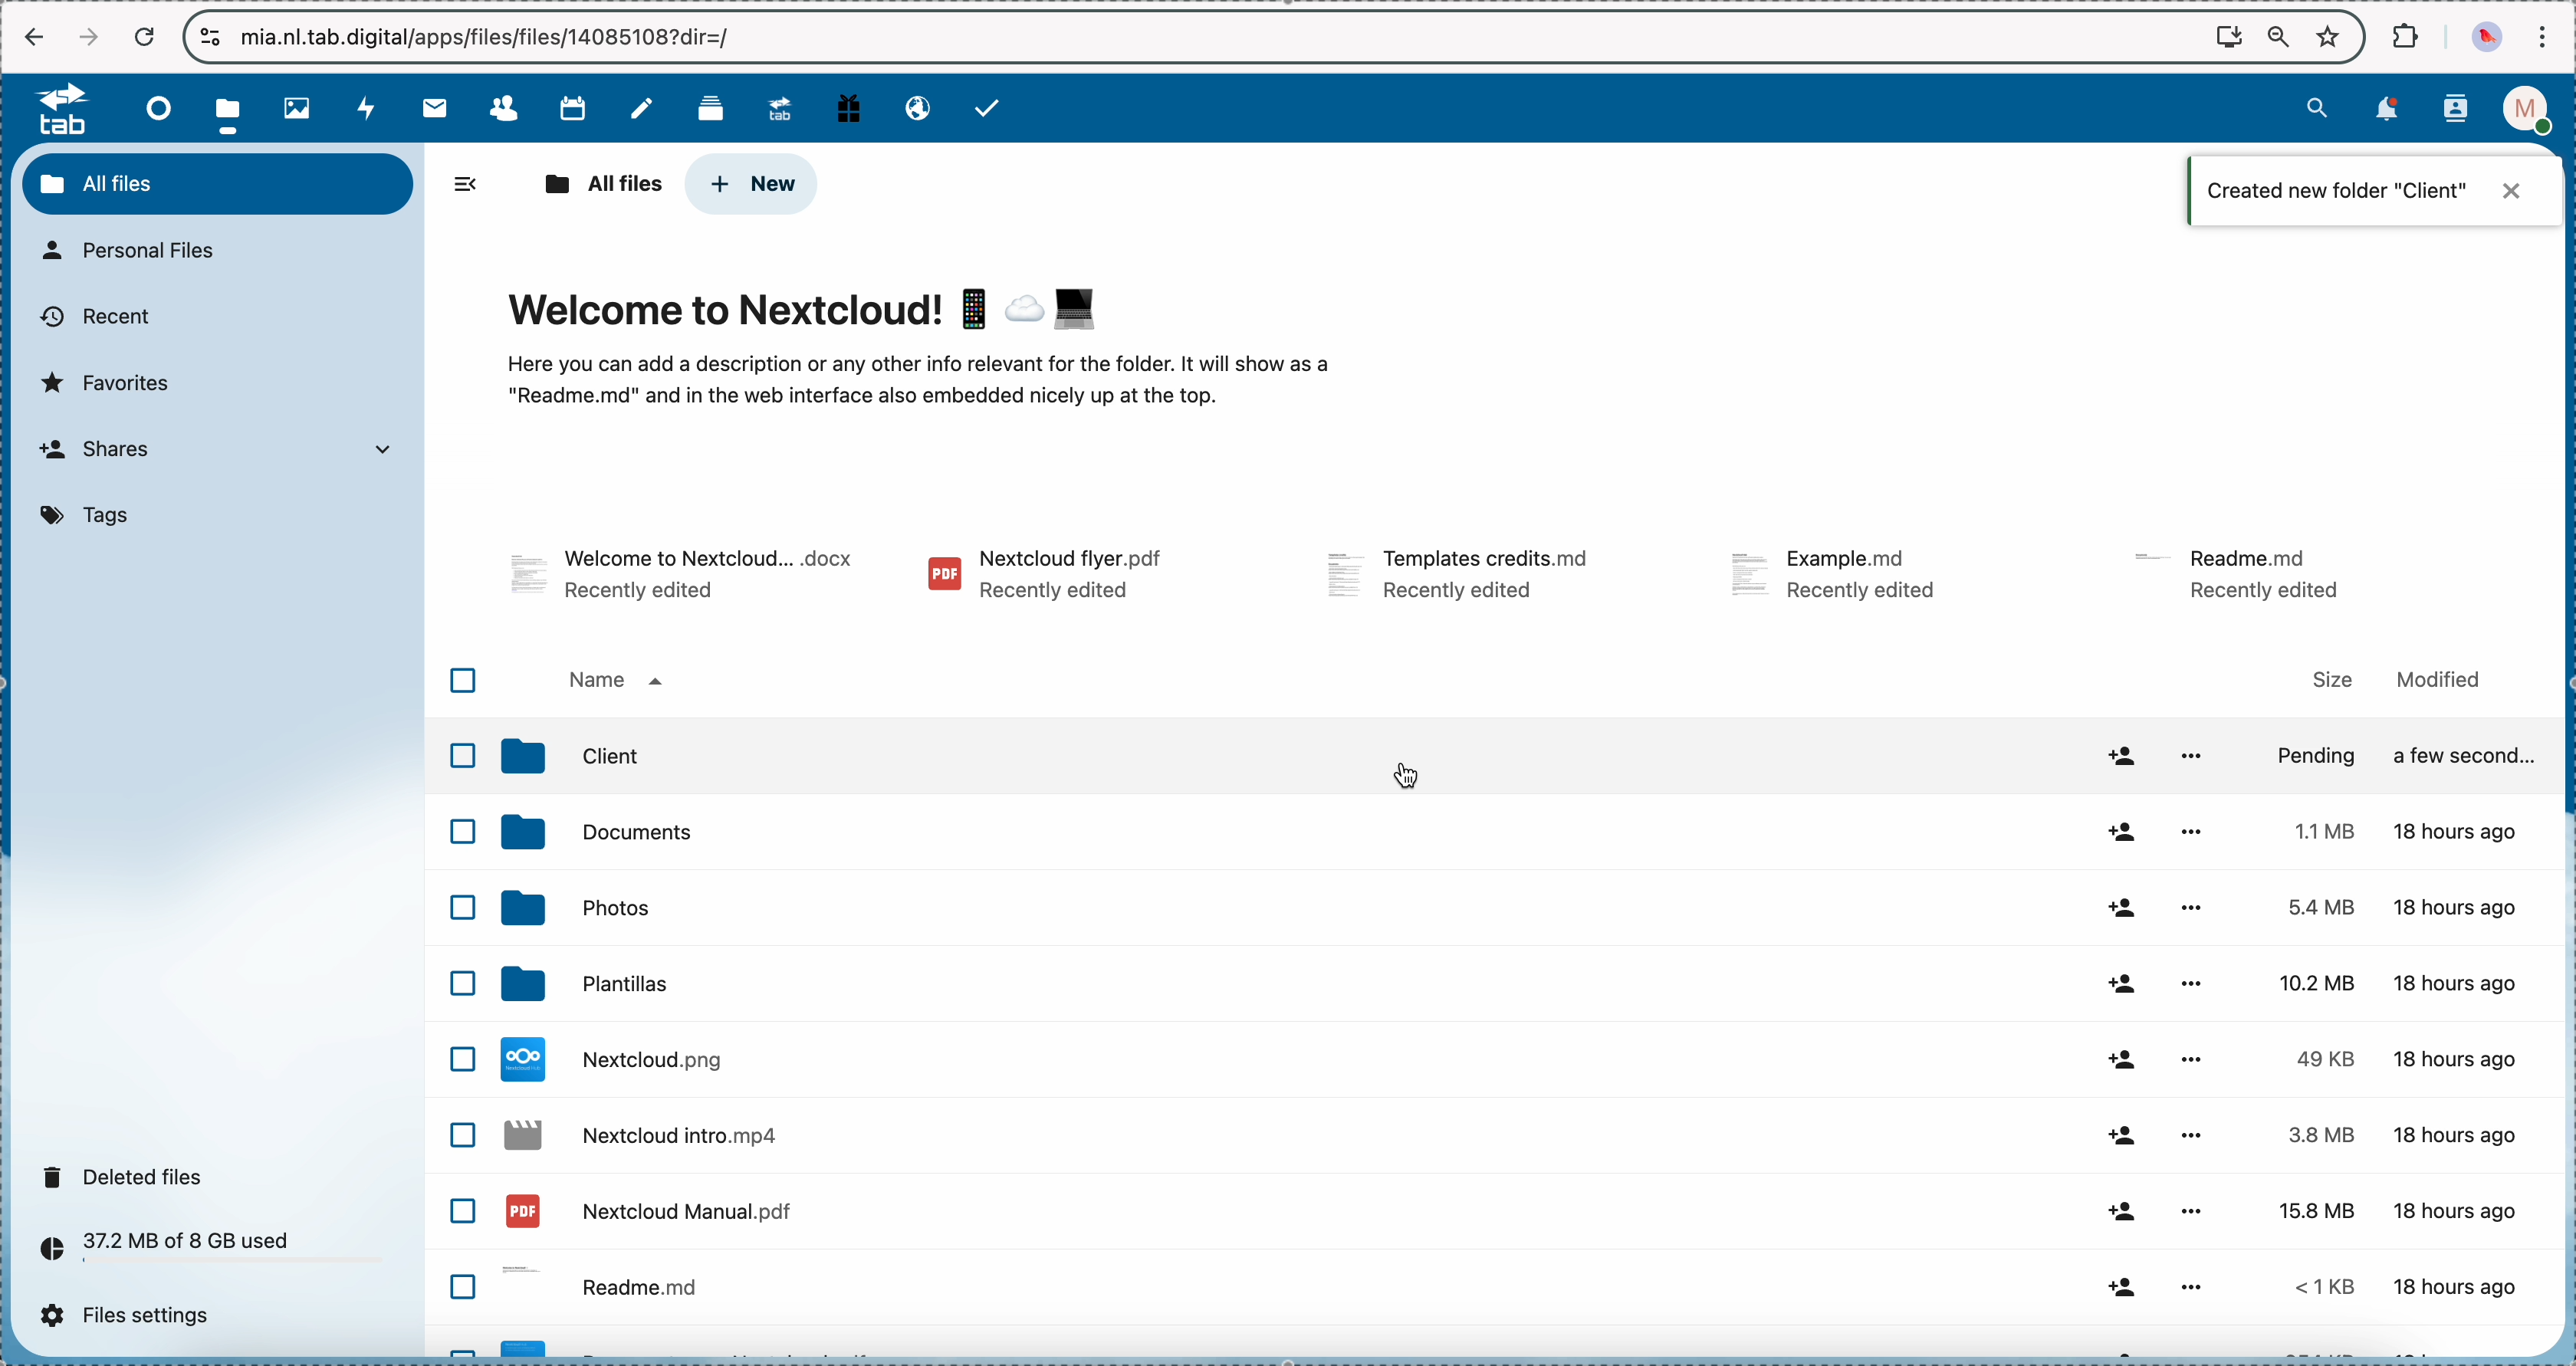  Describe the element at coordinates (2123, 1215) in the screenshot. I see `share` at that location.